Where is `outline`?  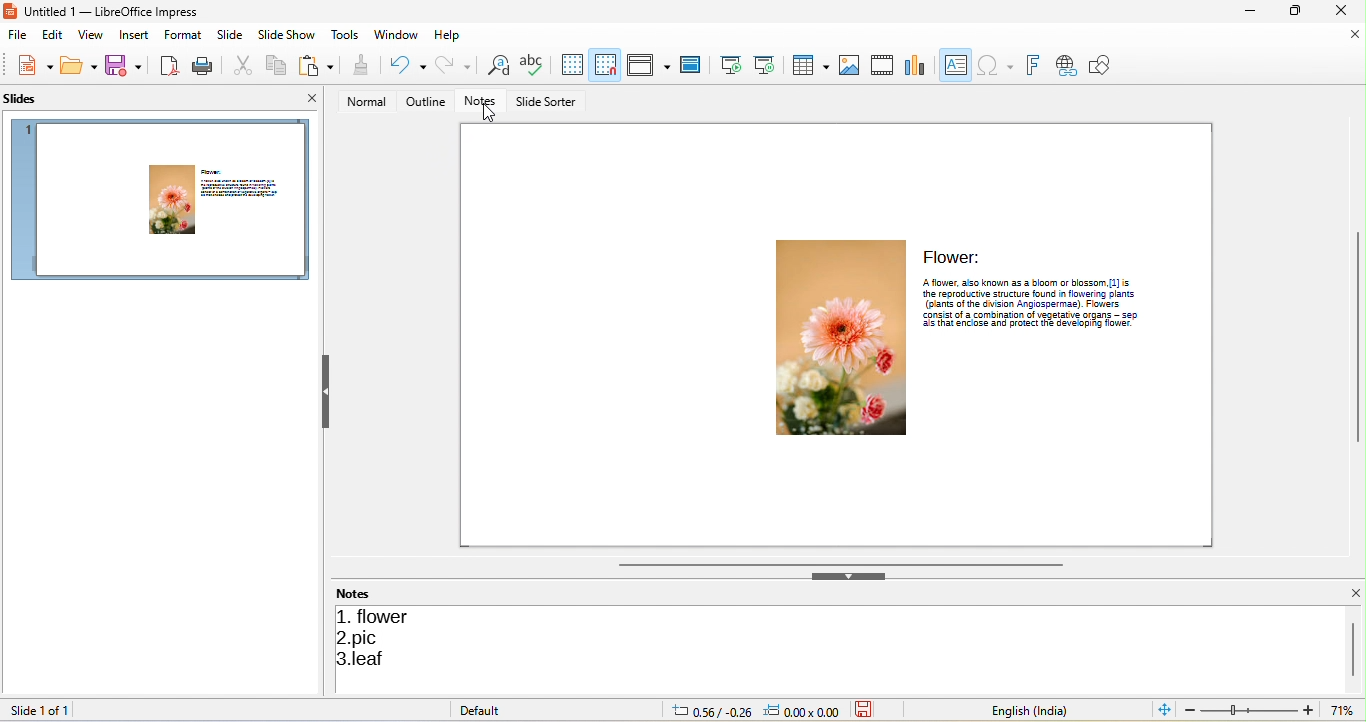 outline is located at coordinates (427, 102).